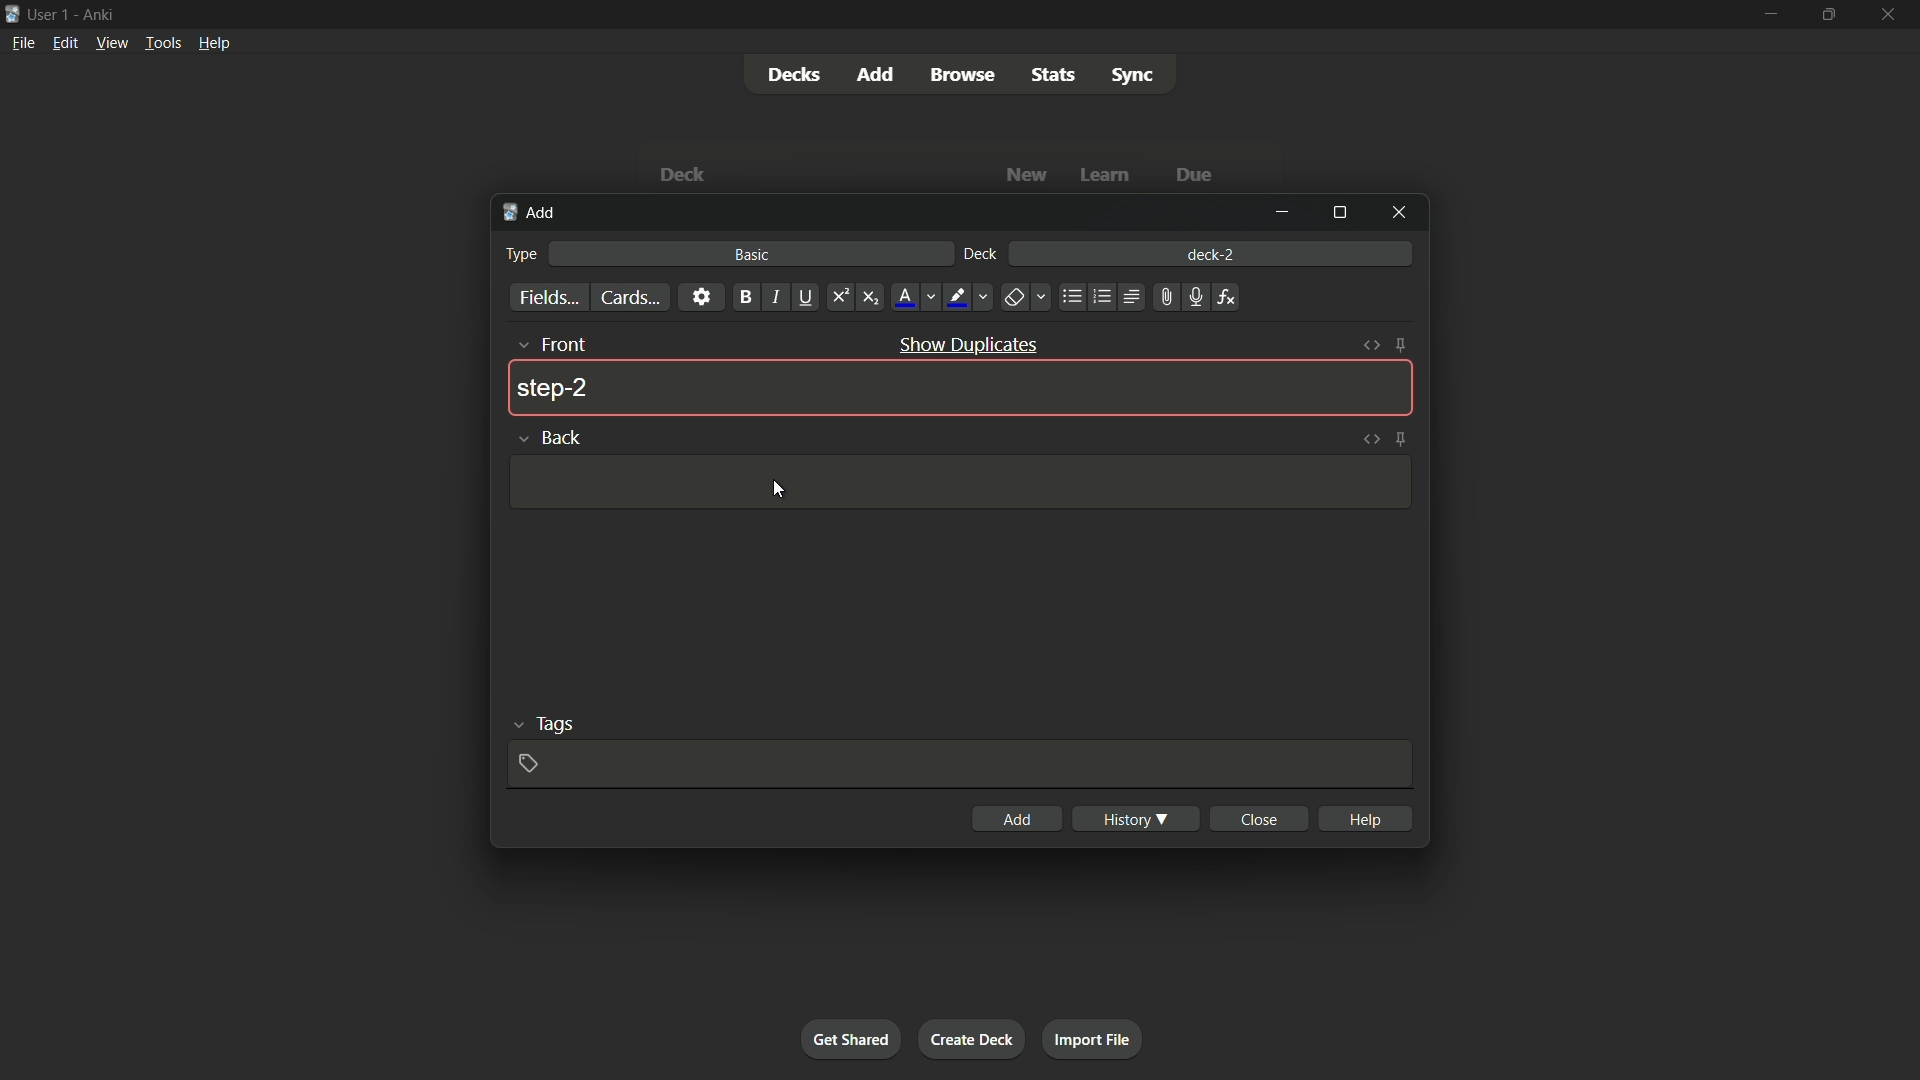 The image size is (1920, 1080). Describe the element at coordinates (1053, 74) in the screenshot. I see `stats` at that location.